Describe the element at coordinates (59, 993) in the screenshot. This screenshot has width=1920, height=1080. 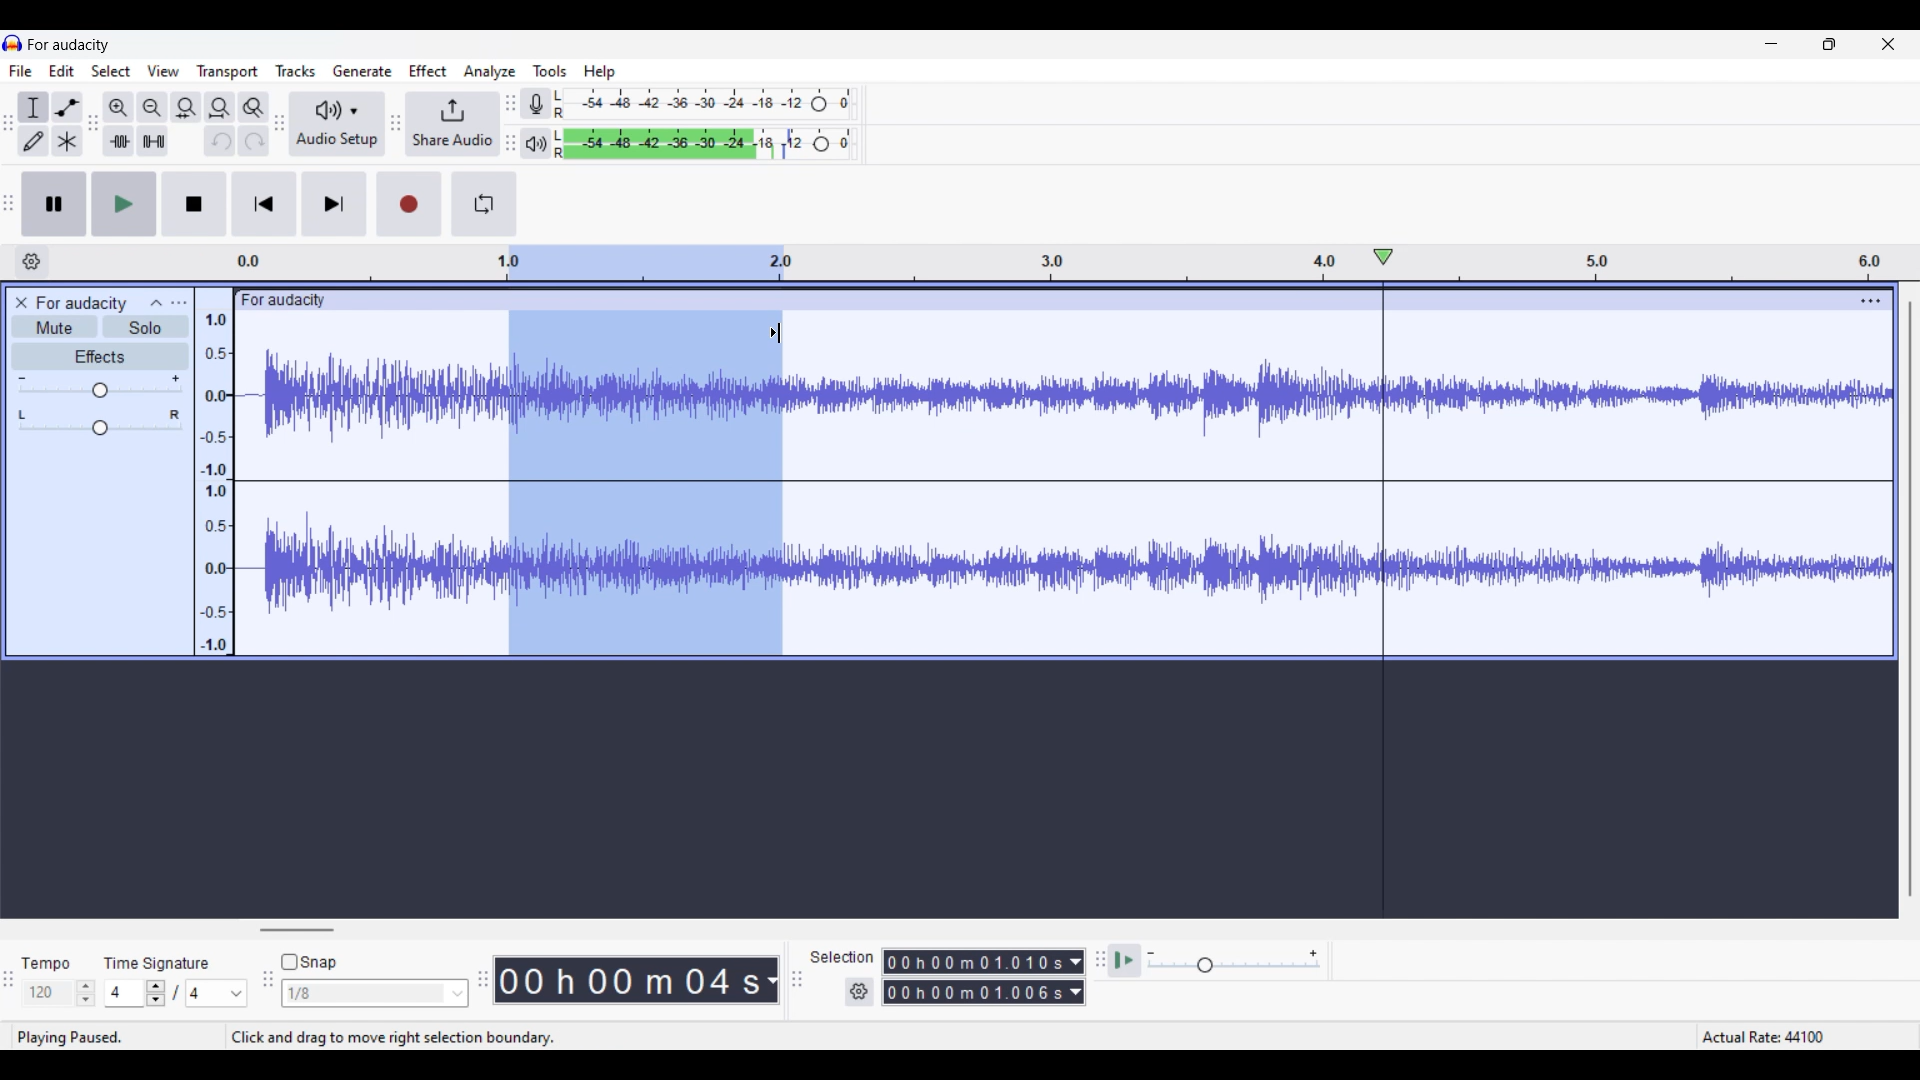
I see `Tempo settings` at that location.